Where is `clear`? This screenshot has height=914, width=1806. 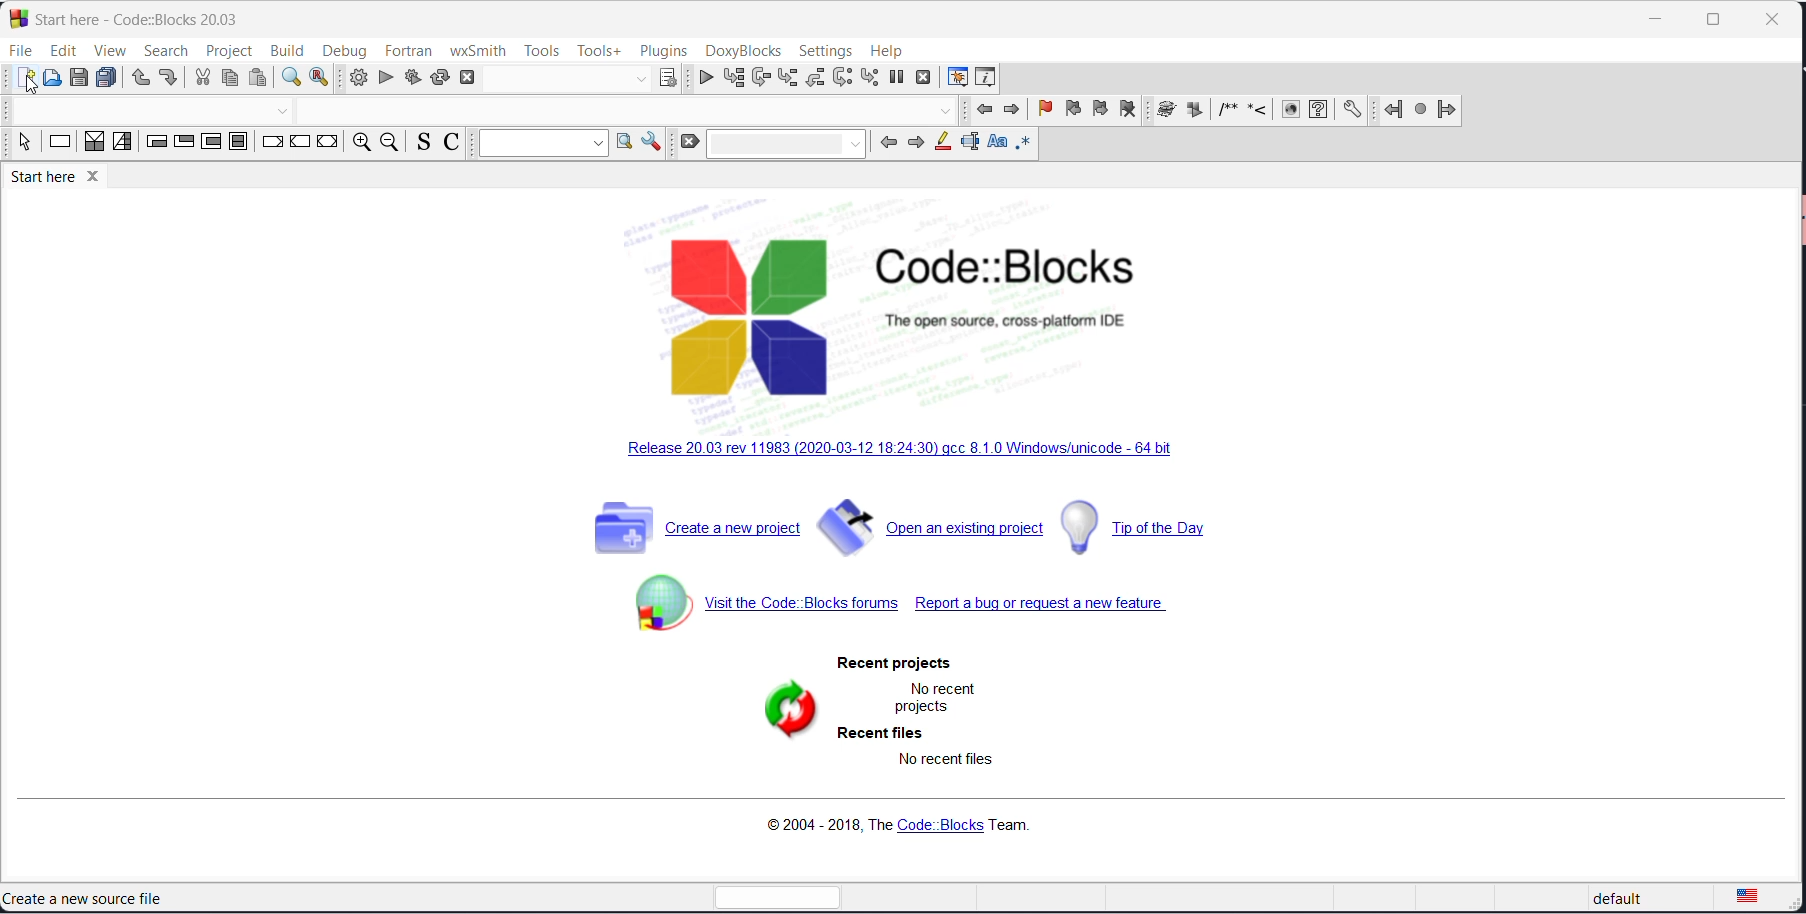
clear is located at coordinates (687, 144).